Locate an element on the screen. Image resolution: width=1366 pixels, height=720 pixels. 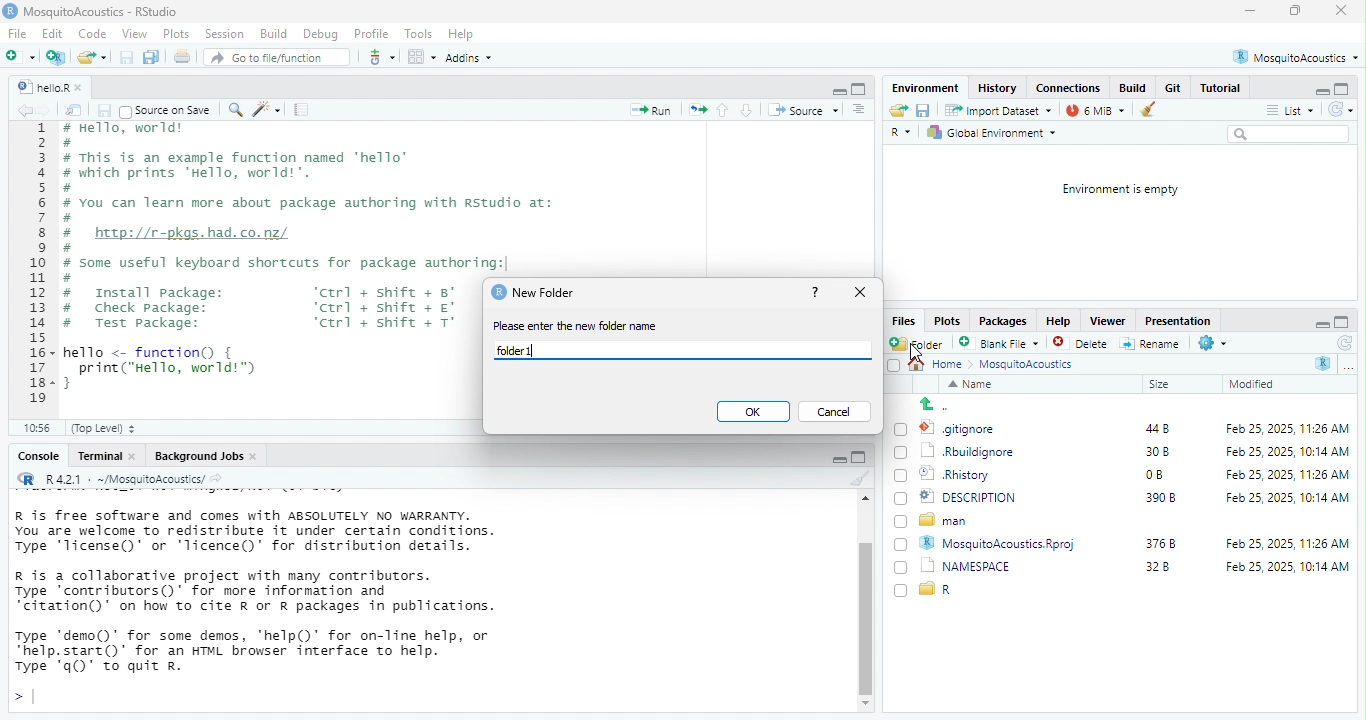
(Top Level)  is located at coordinates (111, 429).